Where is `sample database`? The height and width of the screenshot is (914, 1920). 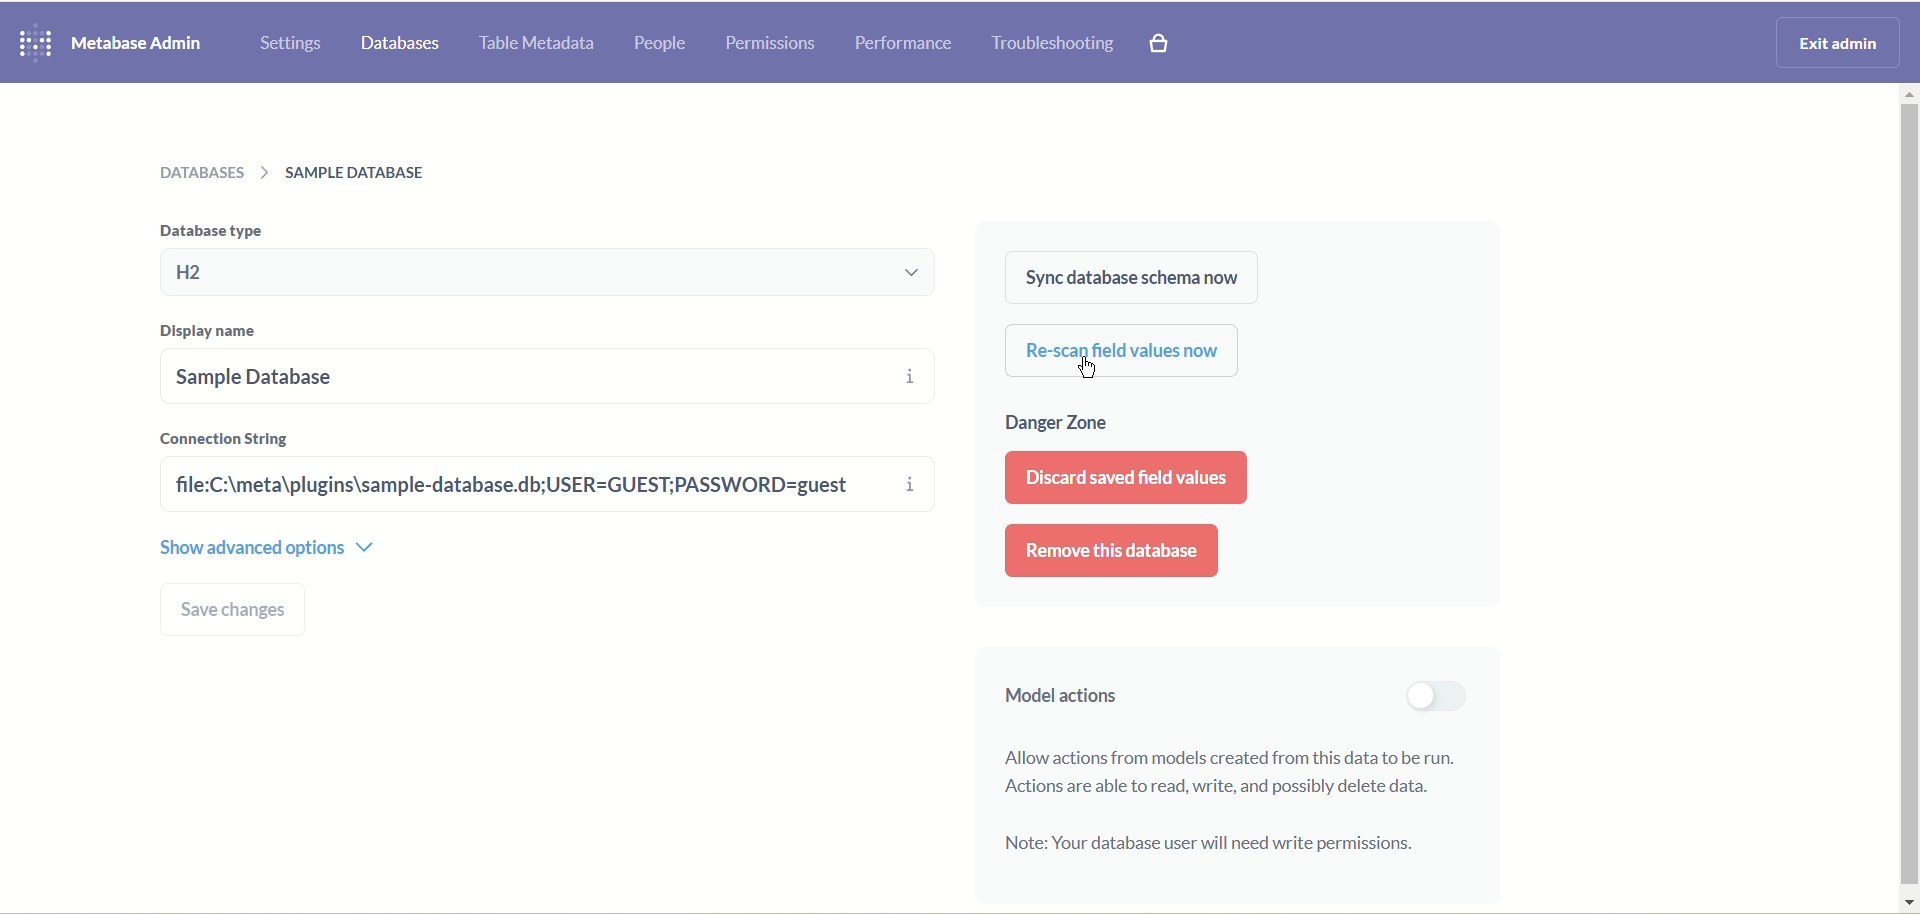
sample database is located at coordinates (484, 375).